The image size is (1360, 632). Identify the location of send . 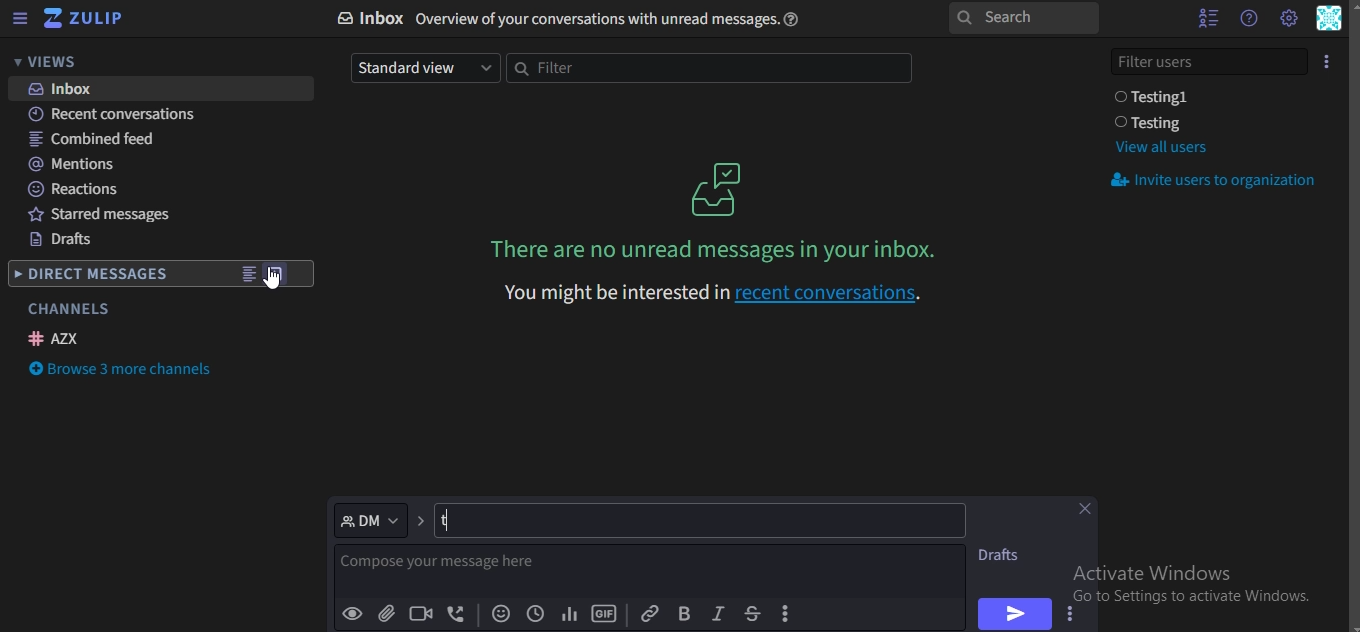
(1012, 613).